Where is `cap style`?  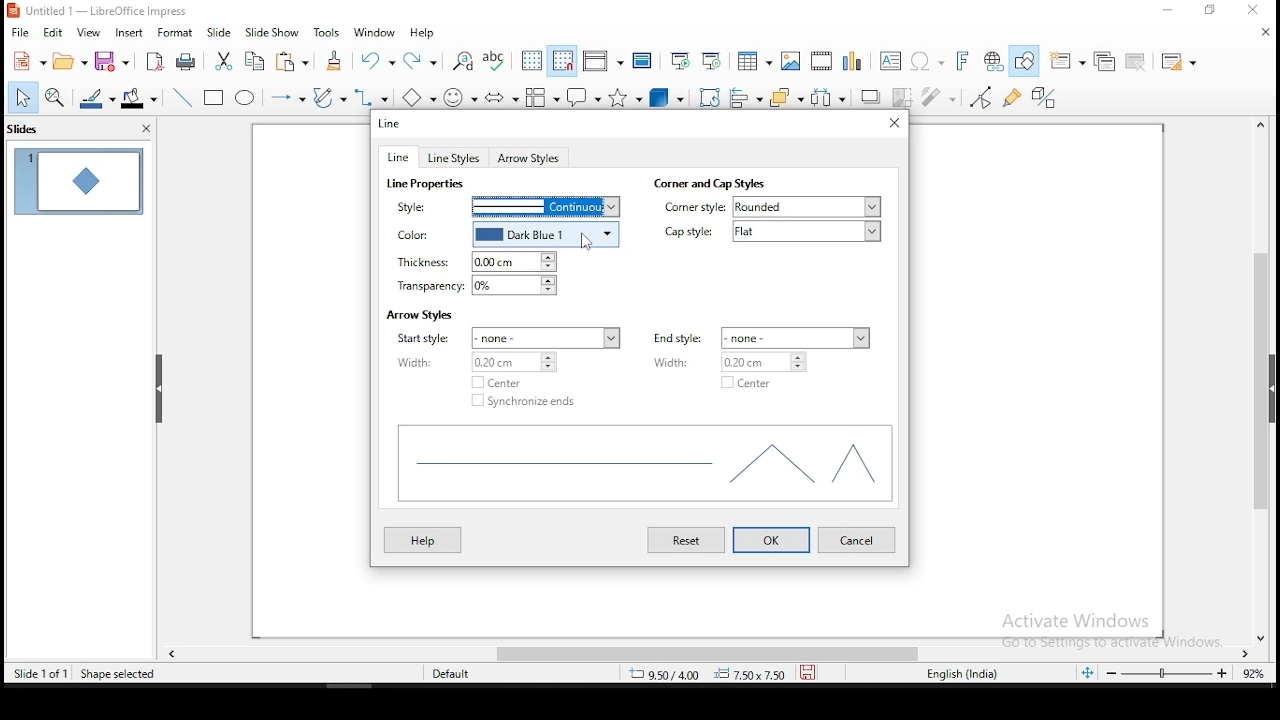 cap style is located at coordinates (689, 233).